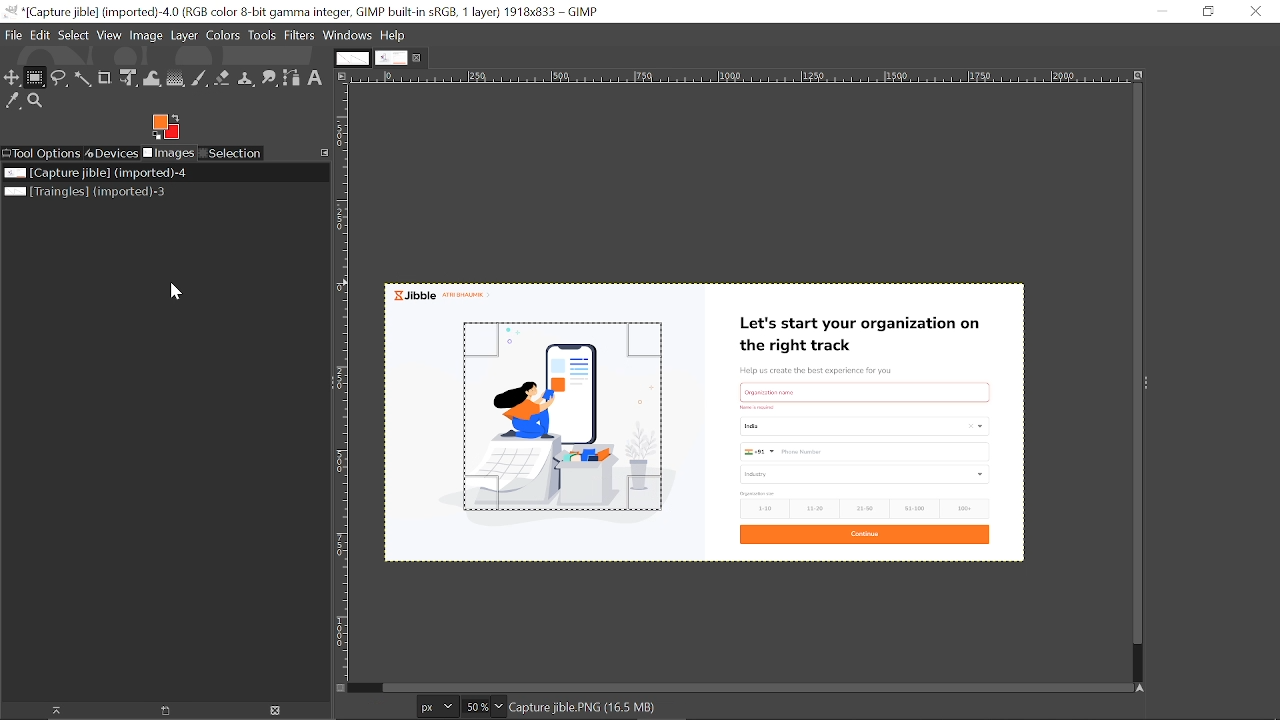 This screenshot has height=720, width=1280. I want to click on Tool options, so click(43, 153).